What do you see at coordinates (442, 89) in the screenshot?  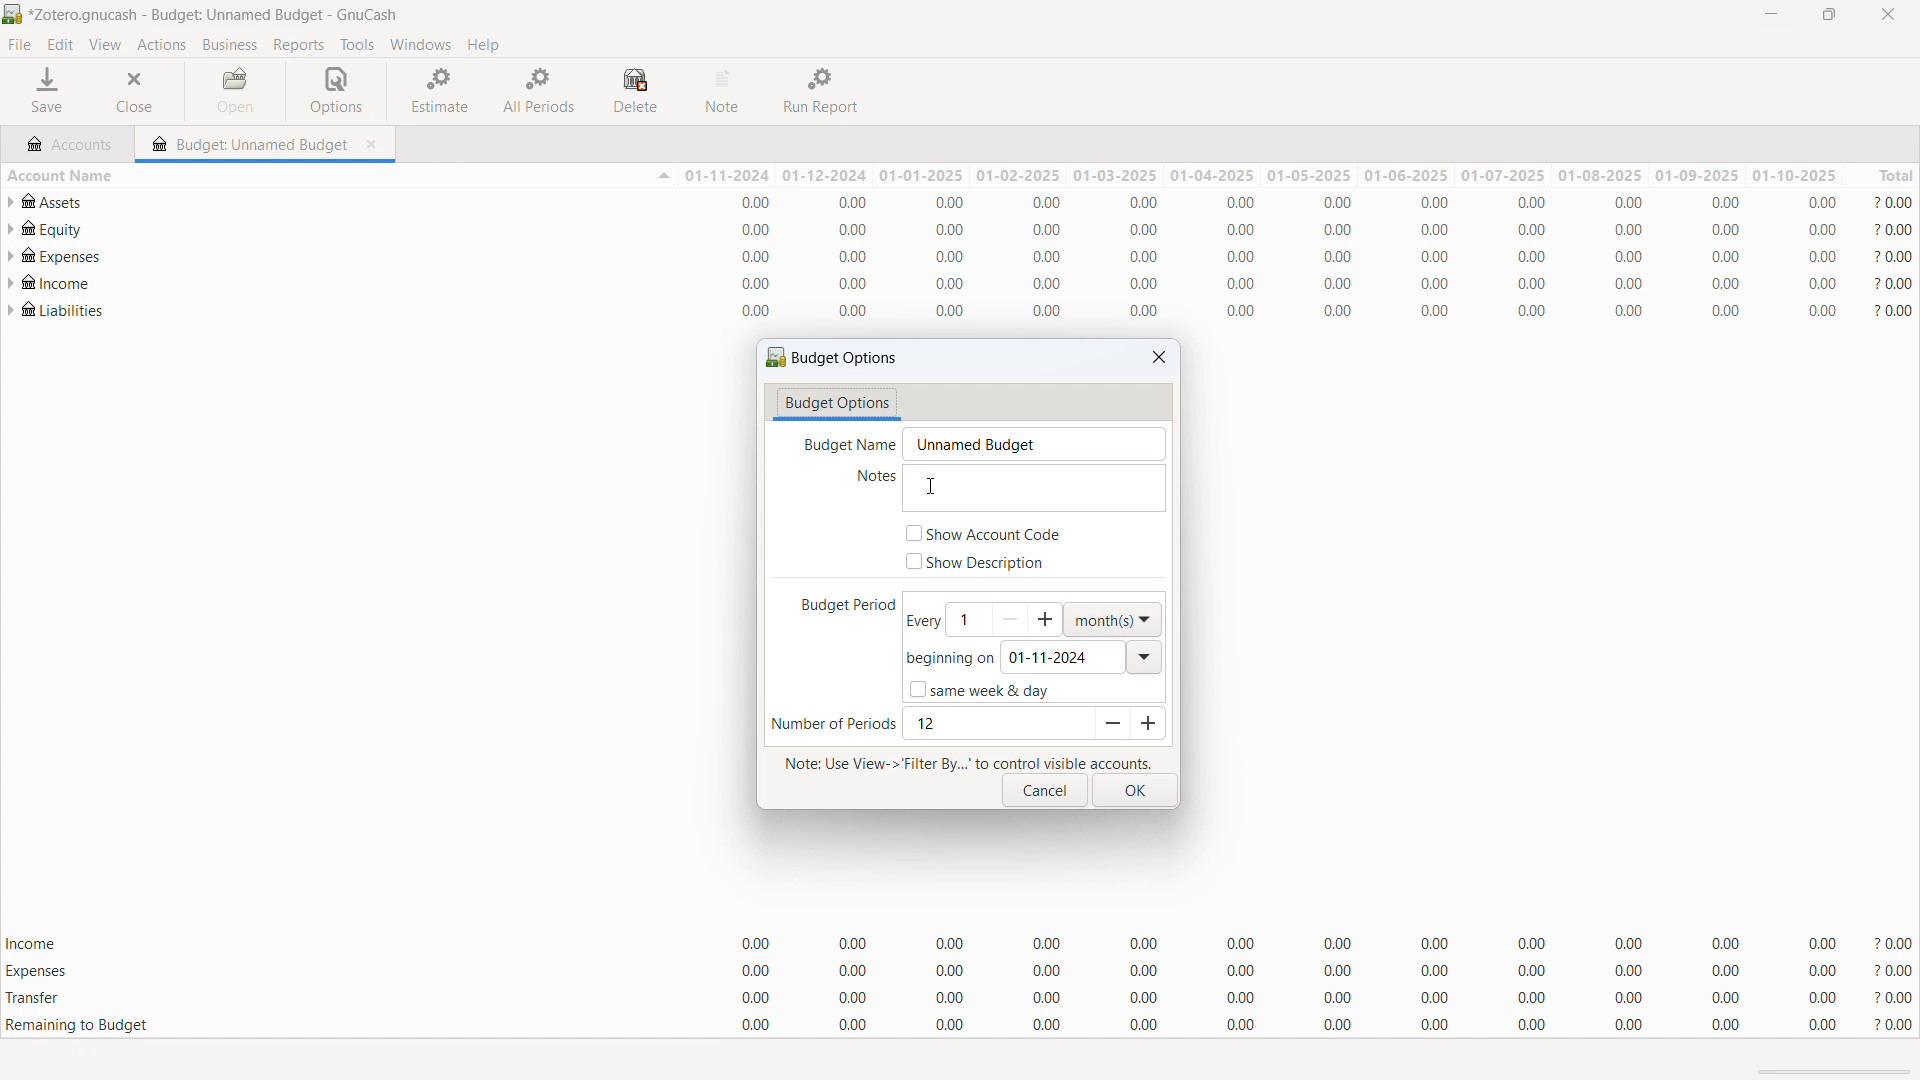 I see `estimate` at bounding box center [442, 89].